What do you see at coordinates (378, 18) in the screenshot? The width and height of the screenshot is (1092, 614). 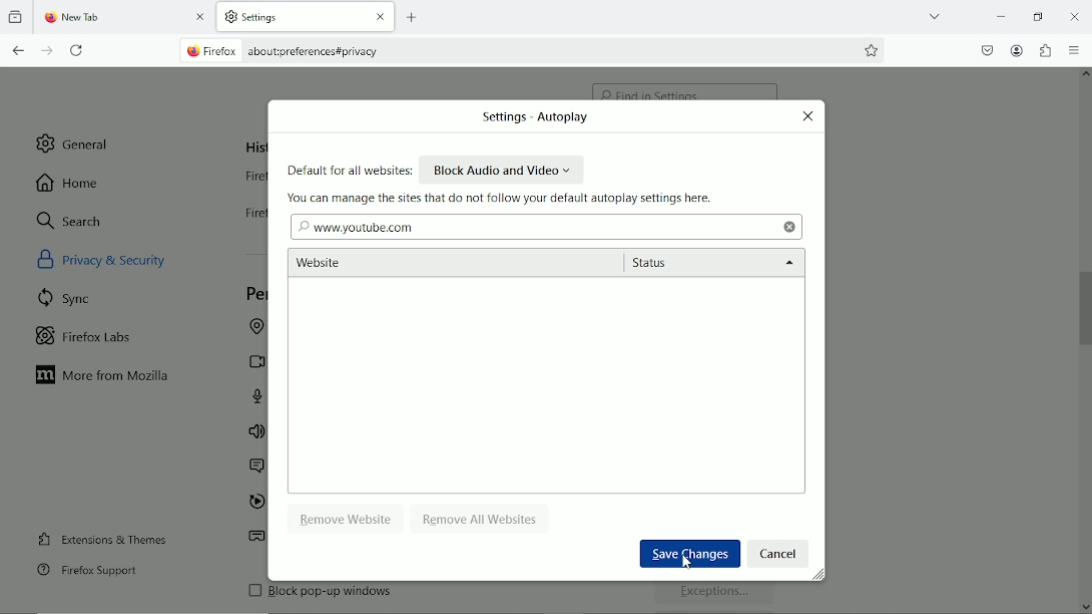 I see `close` at bounding box center [378, 18].